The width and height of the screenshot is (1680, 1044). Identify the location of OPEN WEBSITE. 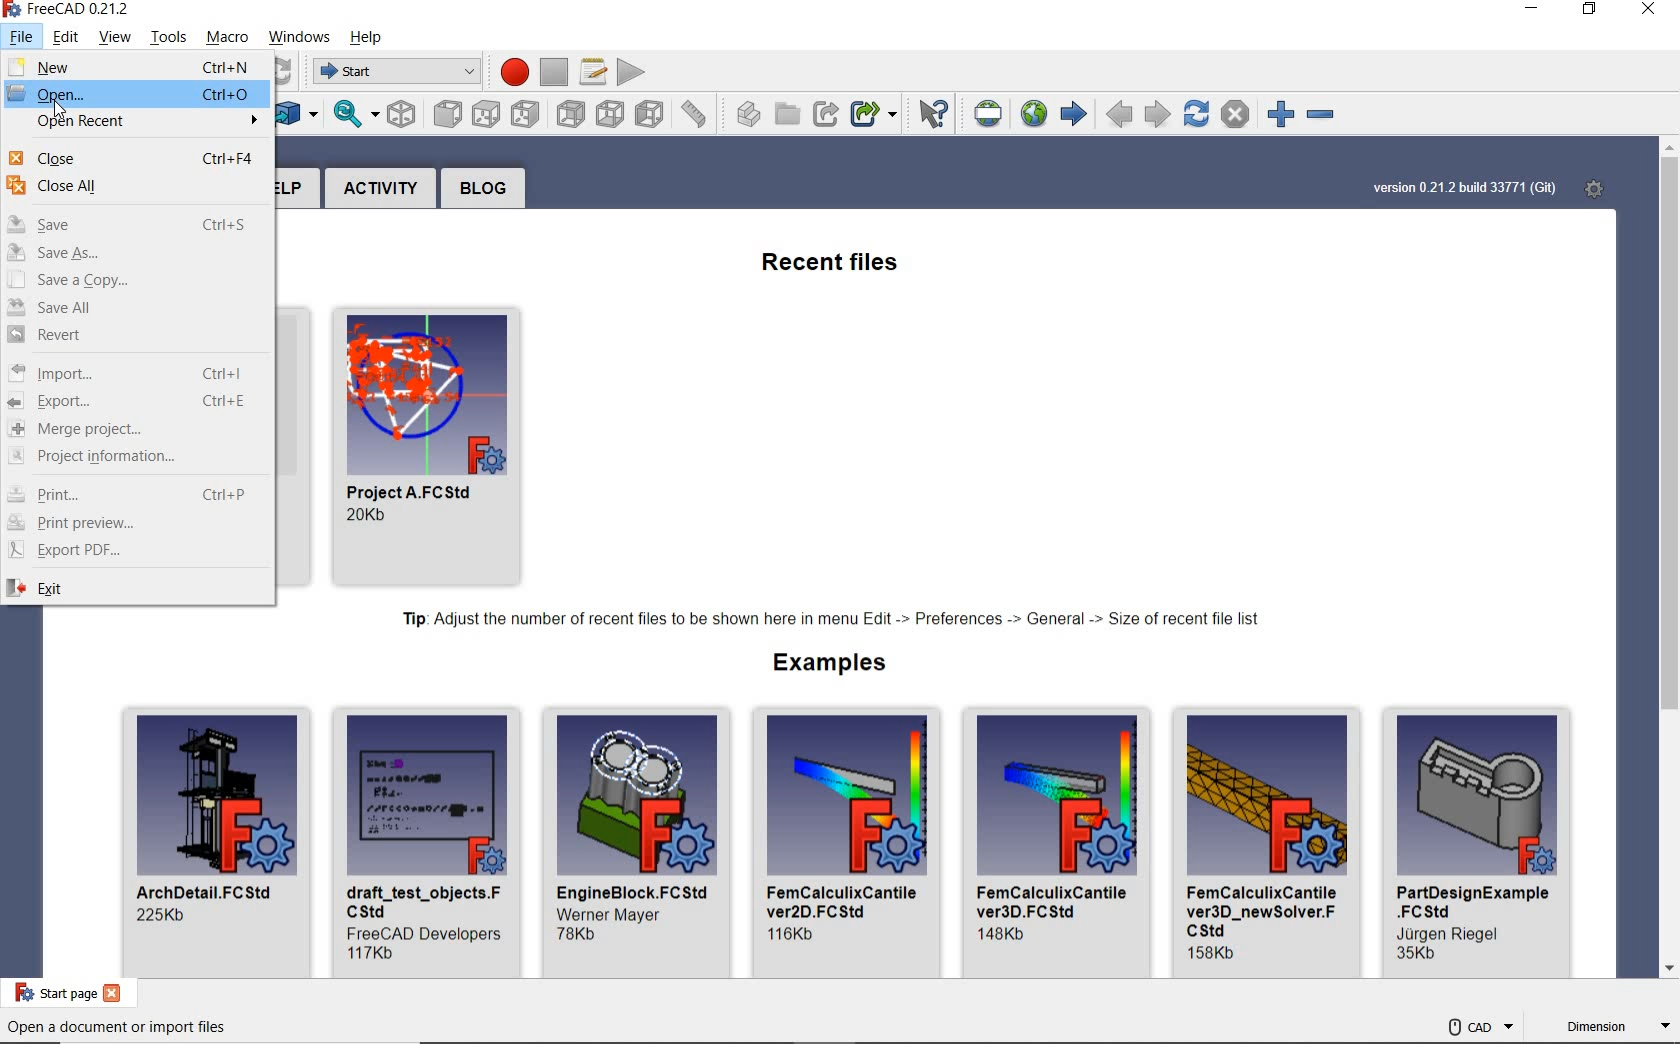
(1031, 113).